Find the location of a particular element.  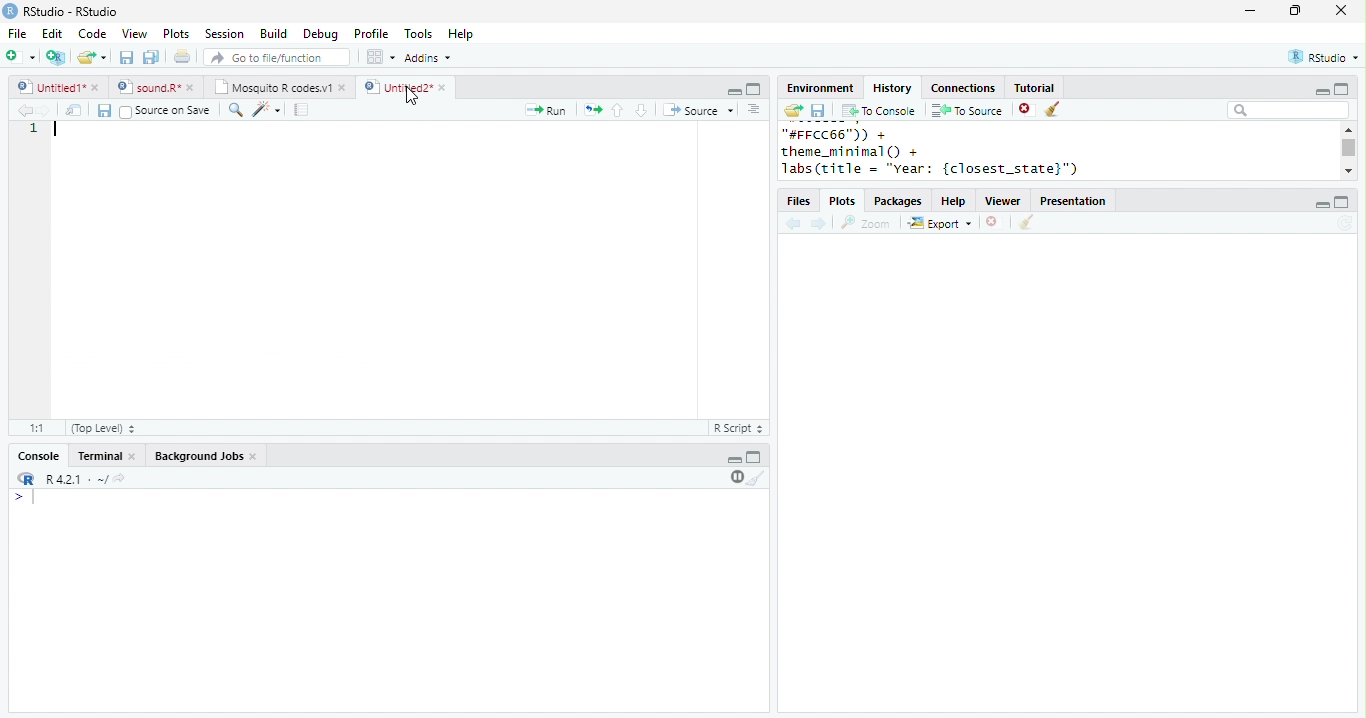

close is located at coordinates (344, 87).